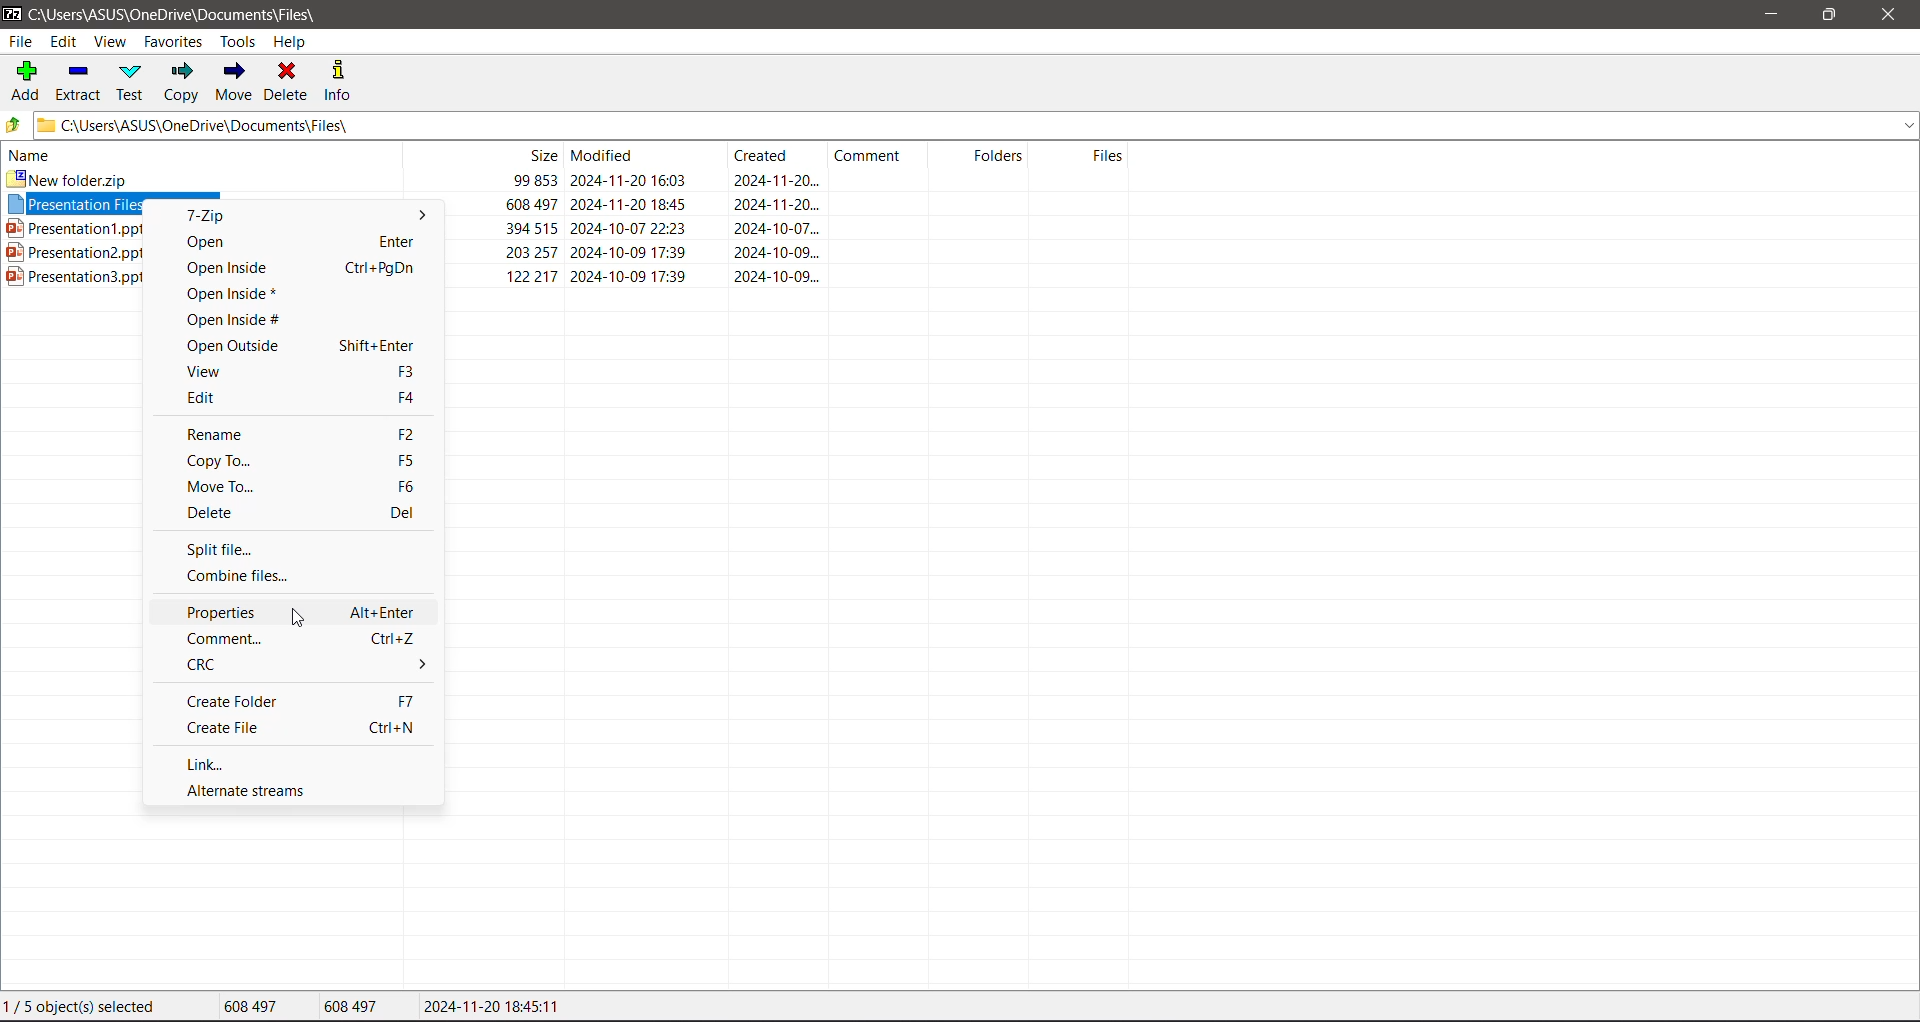 Image resolution: width=1920 pixels, height=1022 pixels. Describe the element at coordinates (297, 371) in the screenshot. I see `View` at that location.